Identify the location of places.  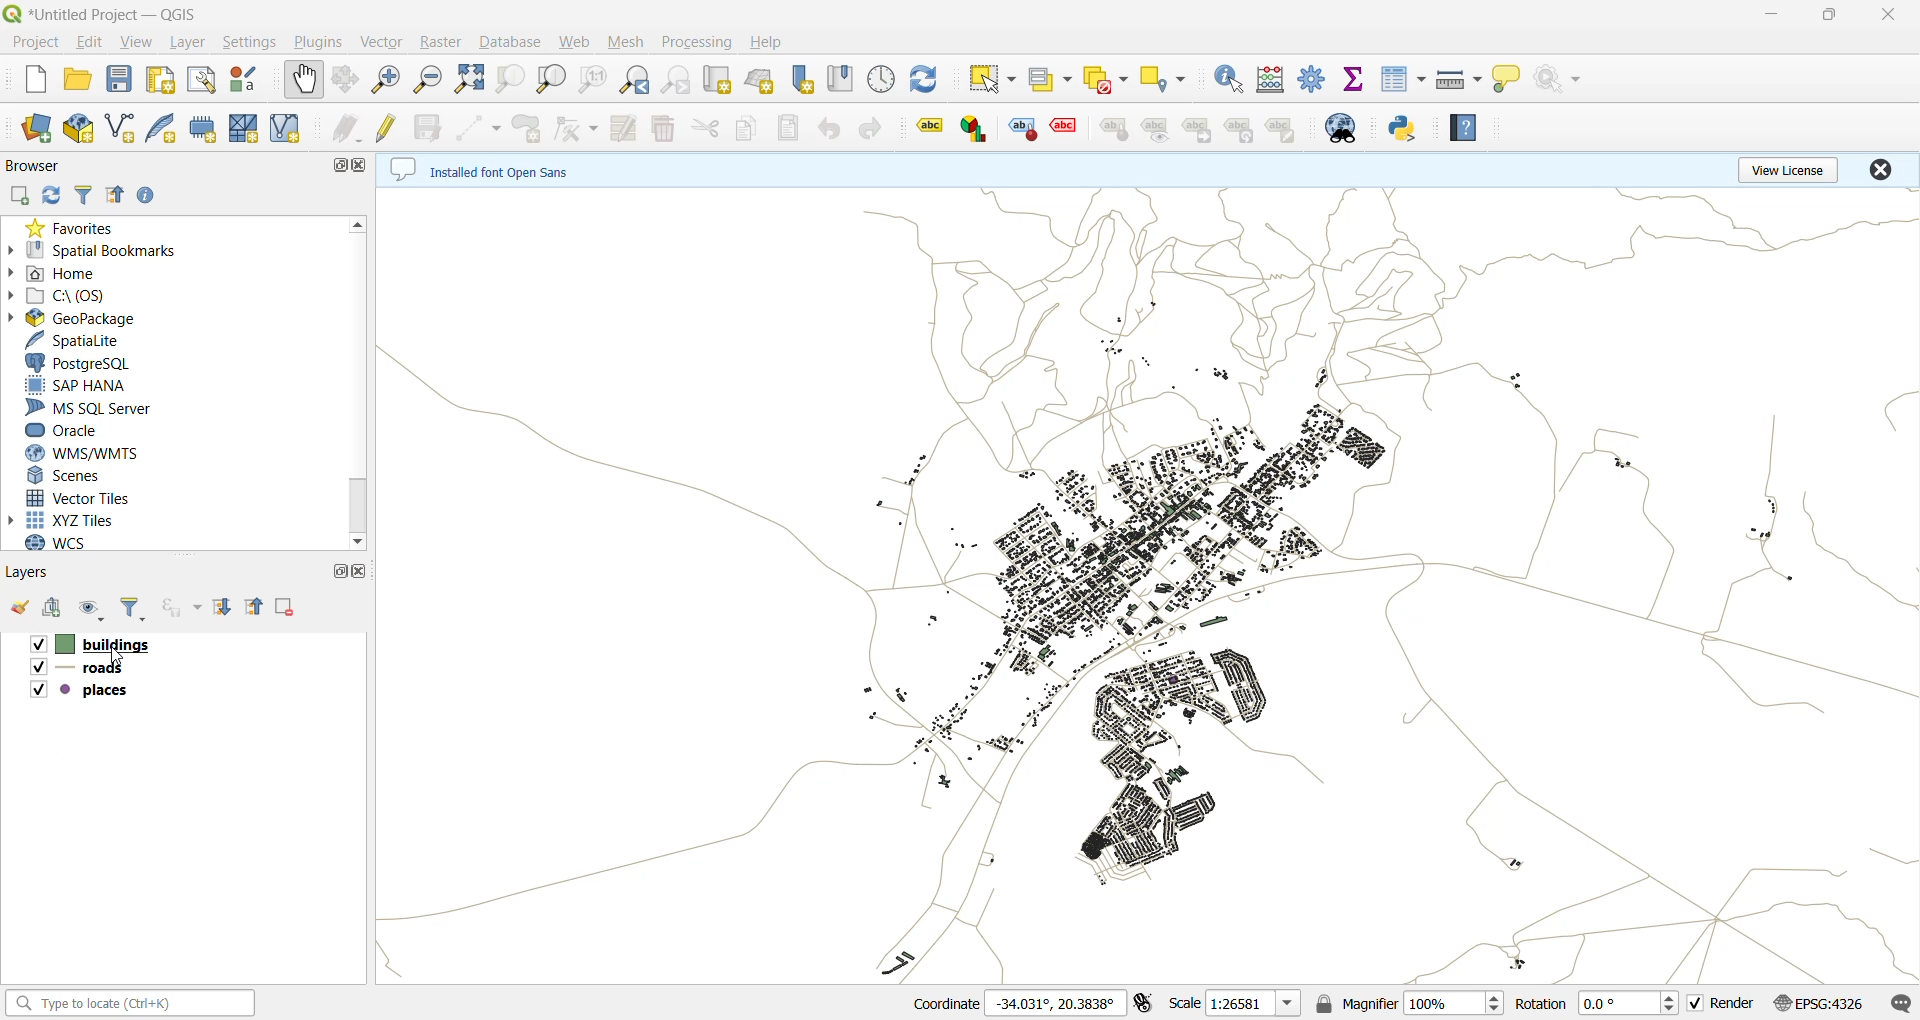
(85, 690).